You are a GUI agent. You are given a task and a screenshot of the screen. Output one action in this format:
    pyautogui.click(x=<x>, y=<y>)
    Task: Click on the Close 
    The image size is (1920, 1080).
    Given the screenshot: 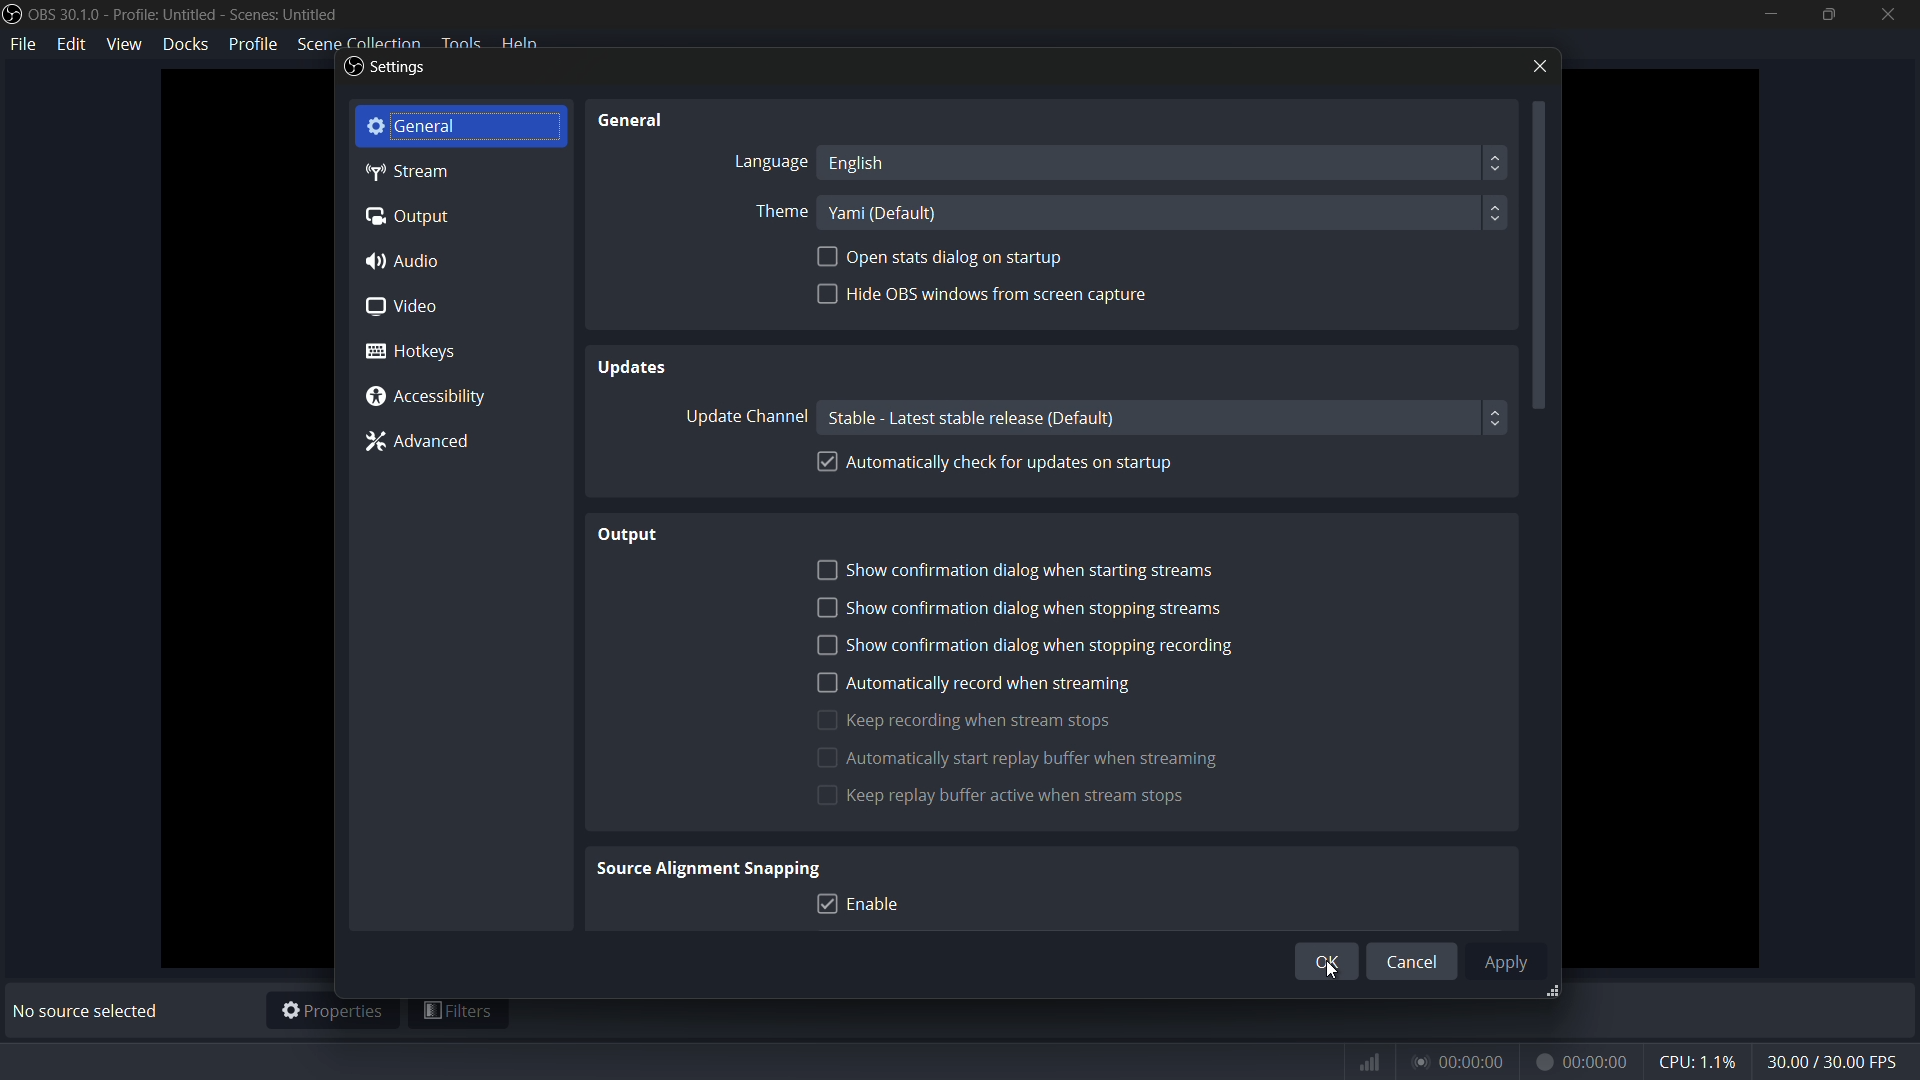 What is the action you would take?
    pyautogui.click(x=1530, y=65)
    